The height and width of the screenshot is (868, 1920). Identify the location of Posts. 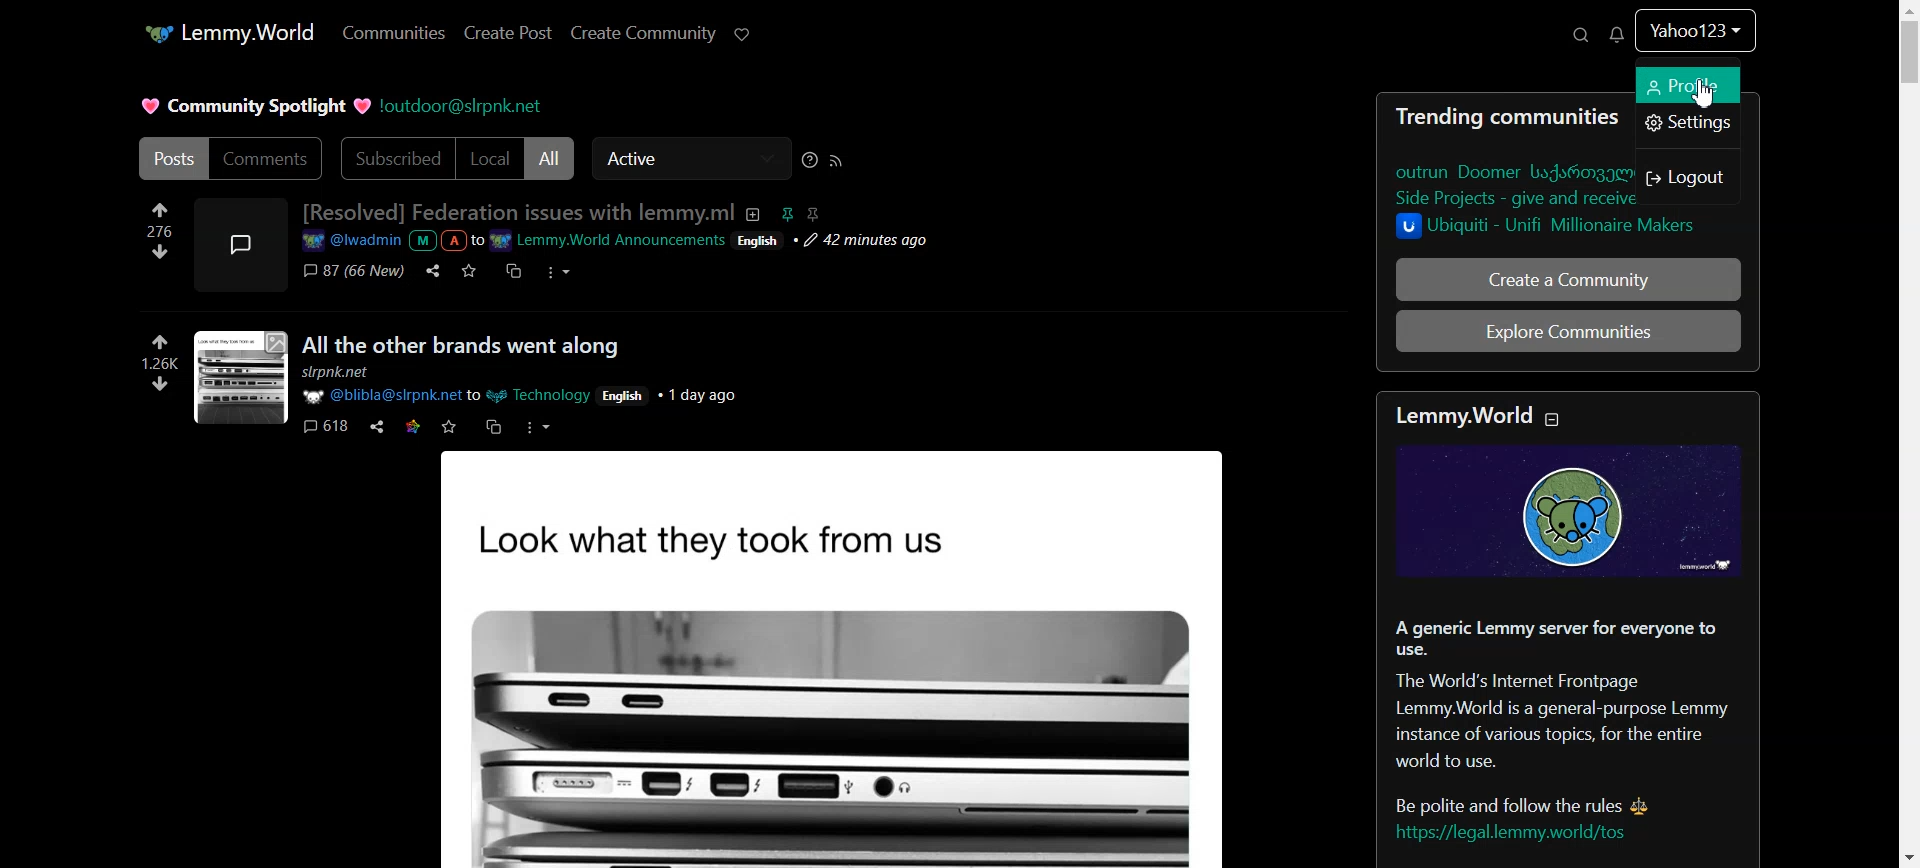
(171, 157).